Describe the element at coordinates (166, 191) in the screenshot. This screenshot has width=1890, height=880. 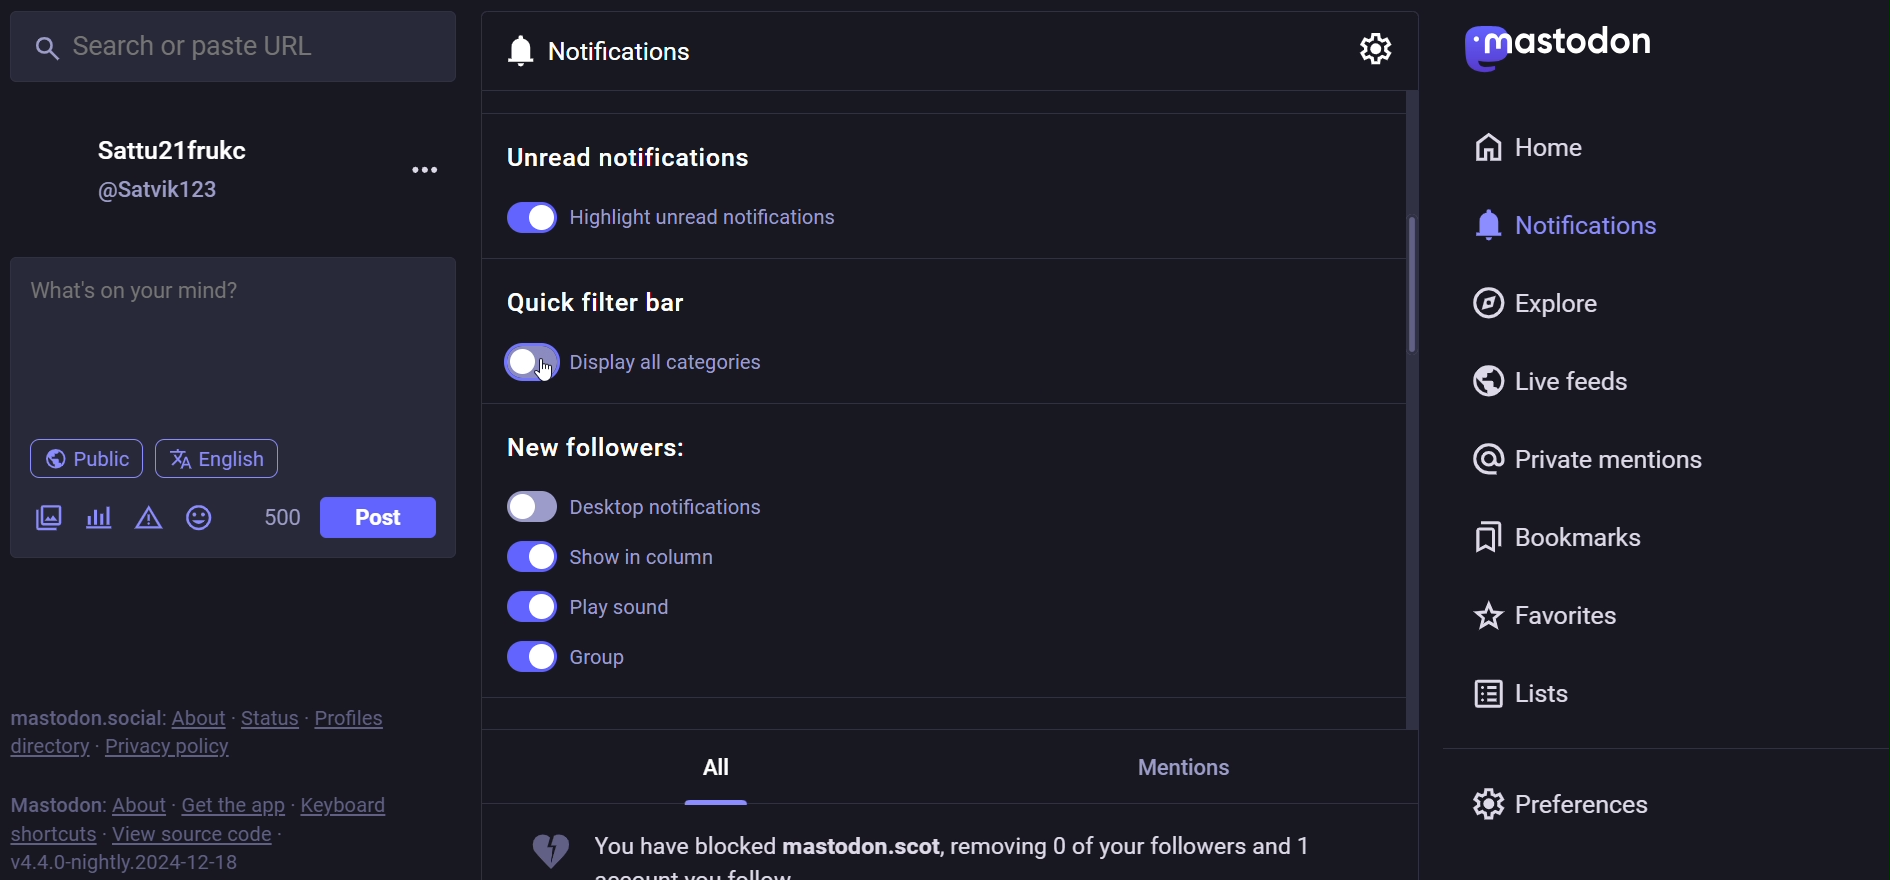
I see `@Satvik123` at that location.